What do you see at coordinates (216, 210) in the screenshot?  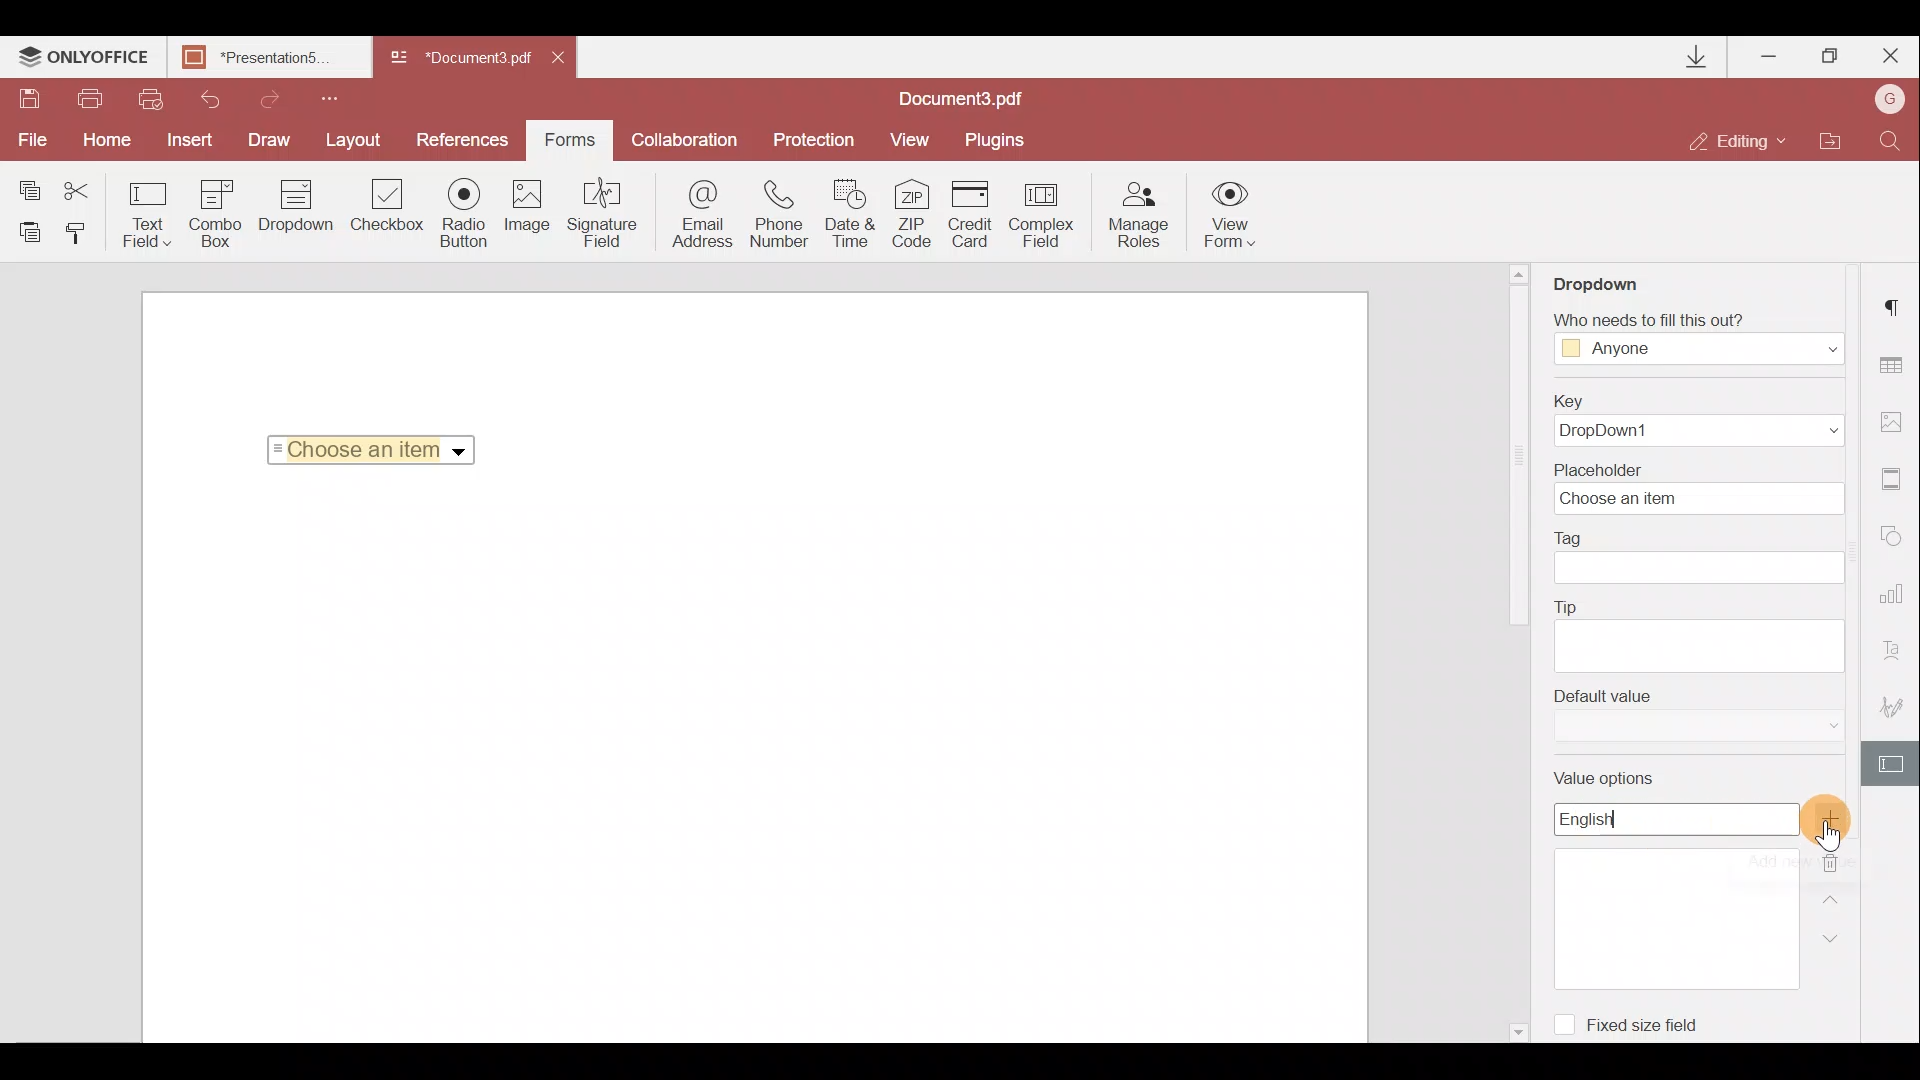 I see `Combo box` at bounding box center [216, 210].